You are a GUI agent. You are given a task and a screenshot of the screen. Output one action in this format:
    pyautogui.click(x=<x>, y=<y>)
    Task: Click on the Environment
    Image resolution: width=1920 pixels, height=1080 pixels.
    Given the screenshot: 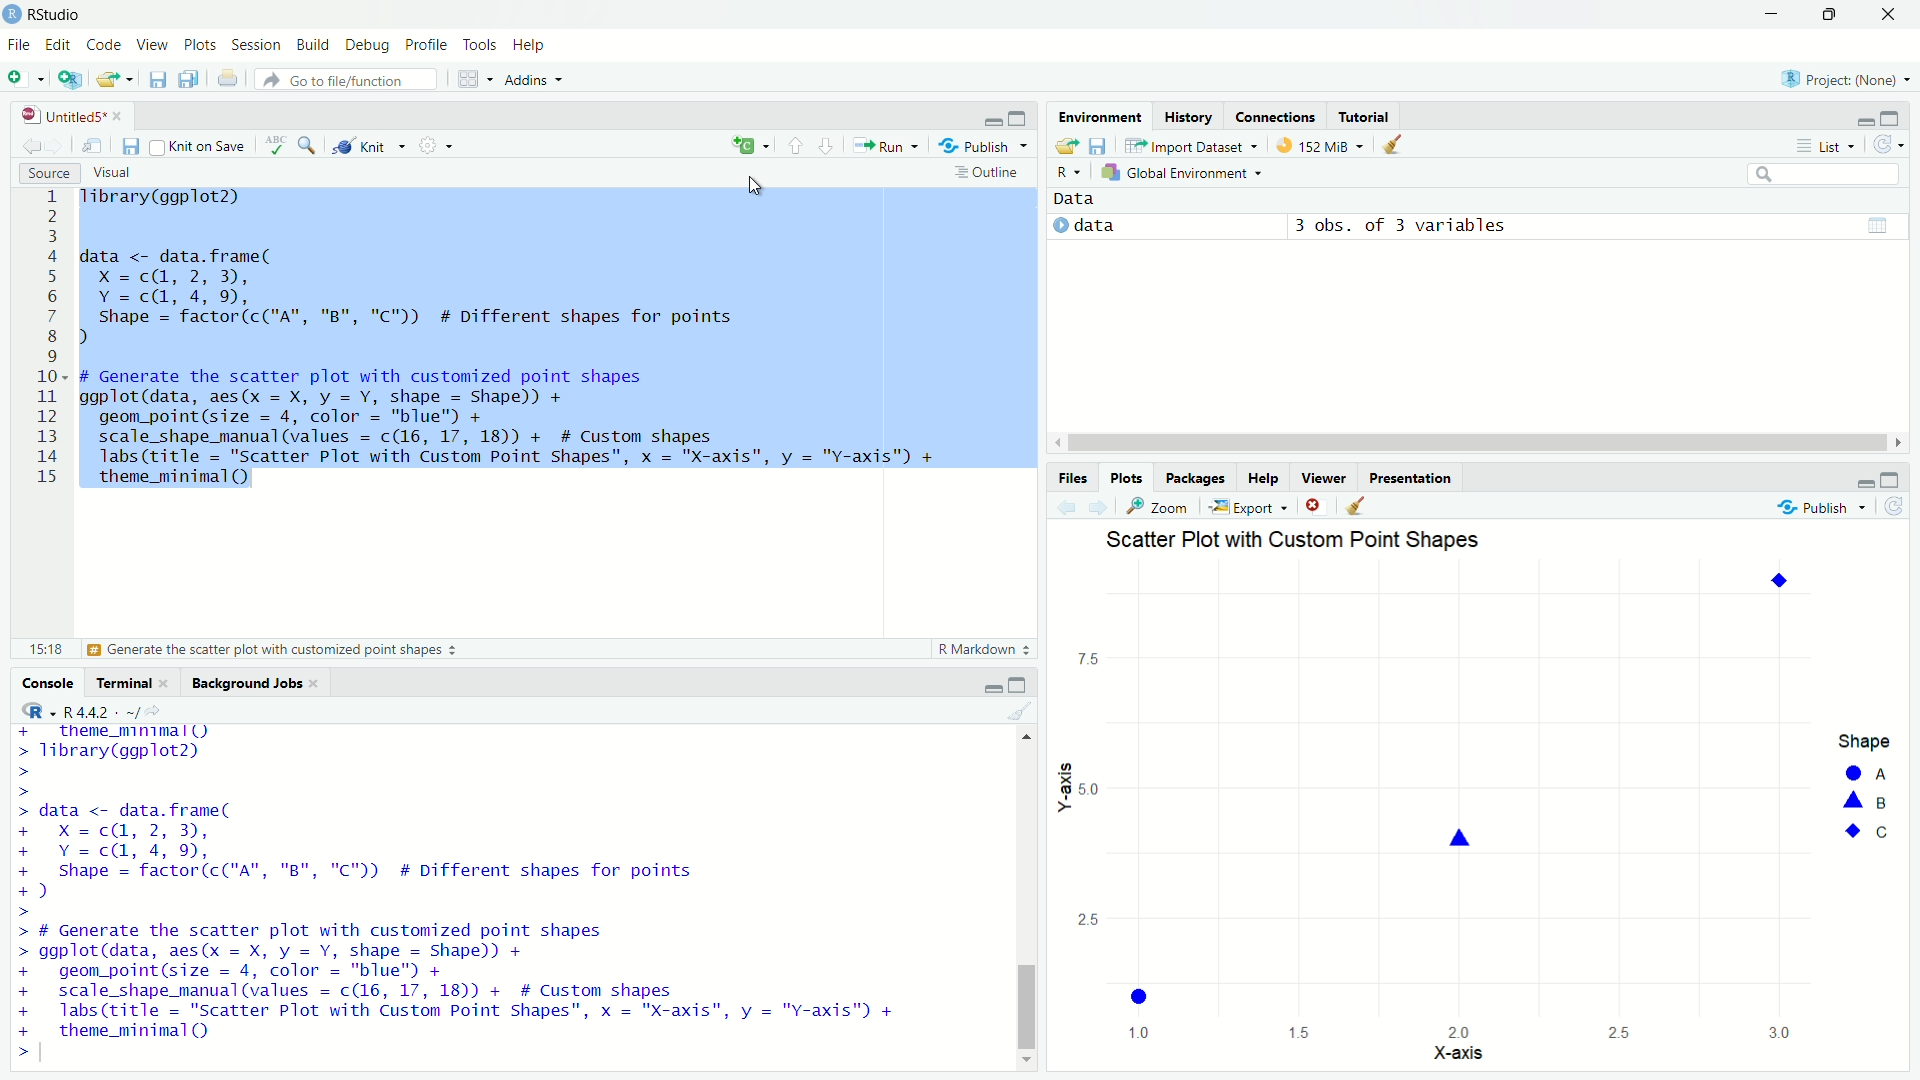 What is the action you would take?
    pyautogui.click(x=1100, y=117)
    